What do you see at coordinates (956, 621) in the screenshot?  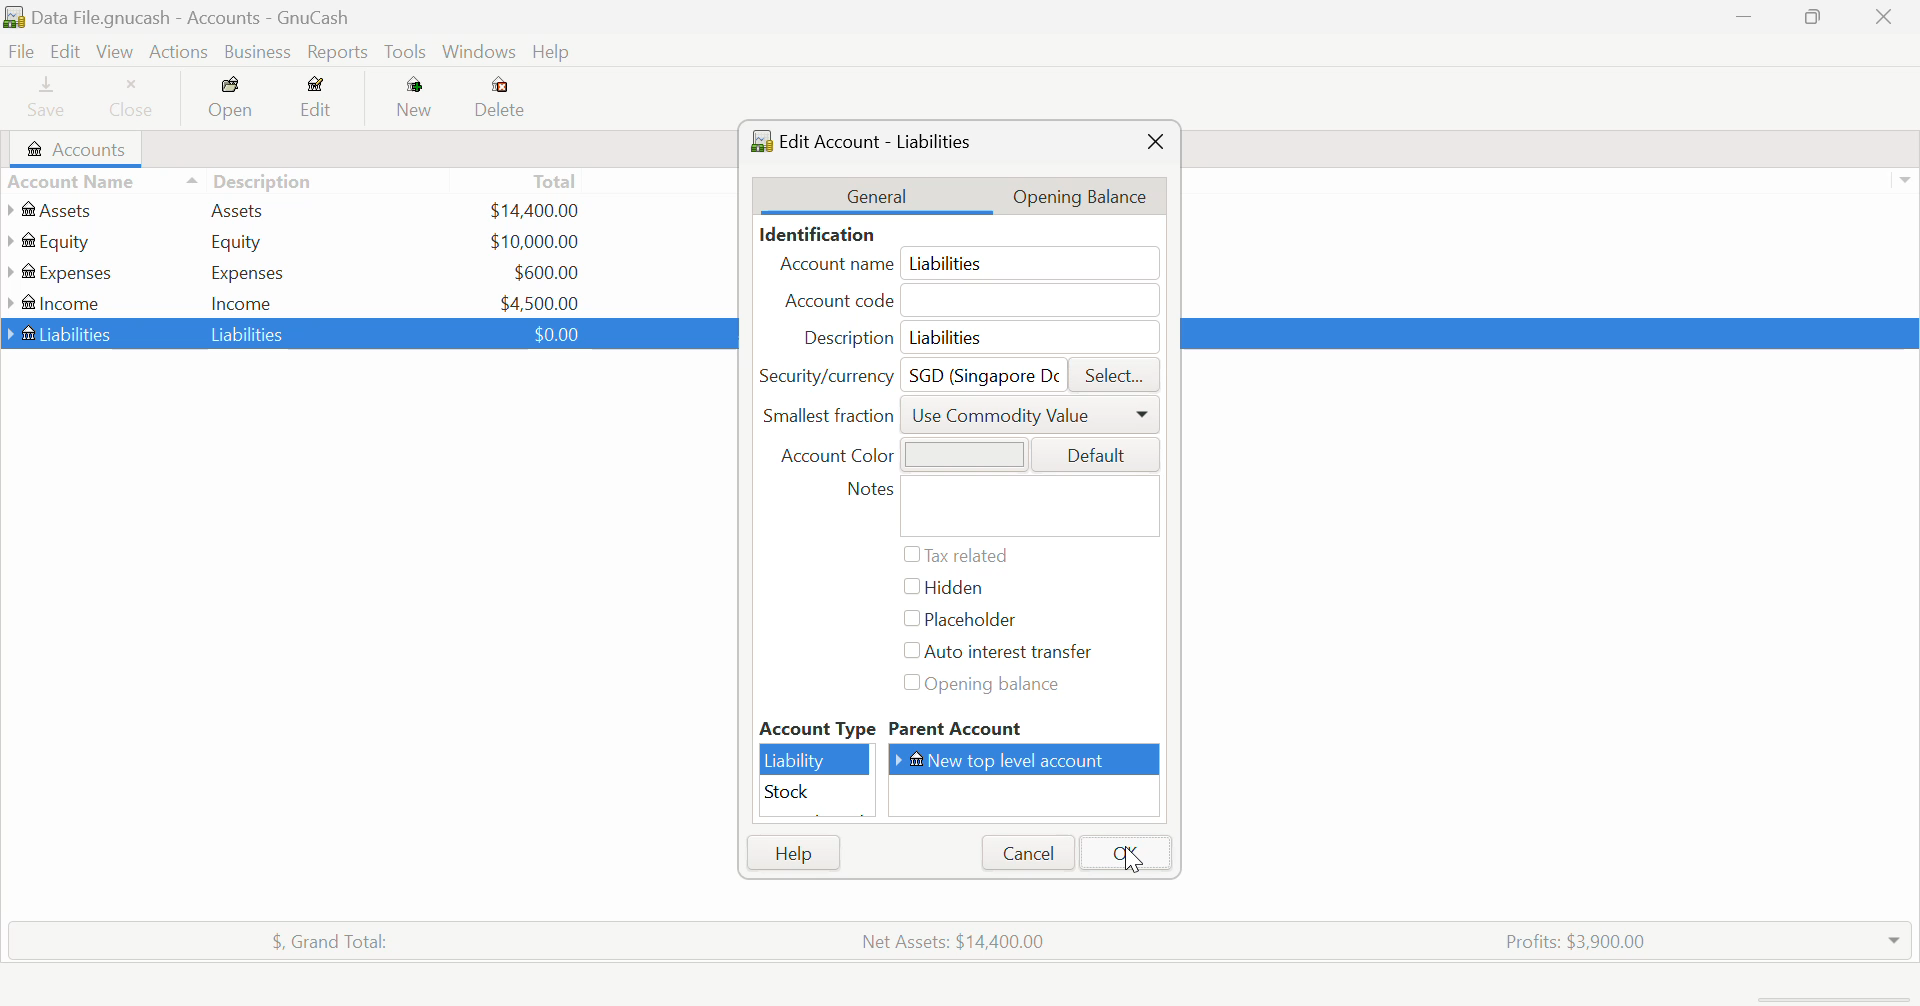 I see `Placeholder Checkbox` at bounding box center [956, 621].